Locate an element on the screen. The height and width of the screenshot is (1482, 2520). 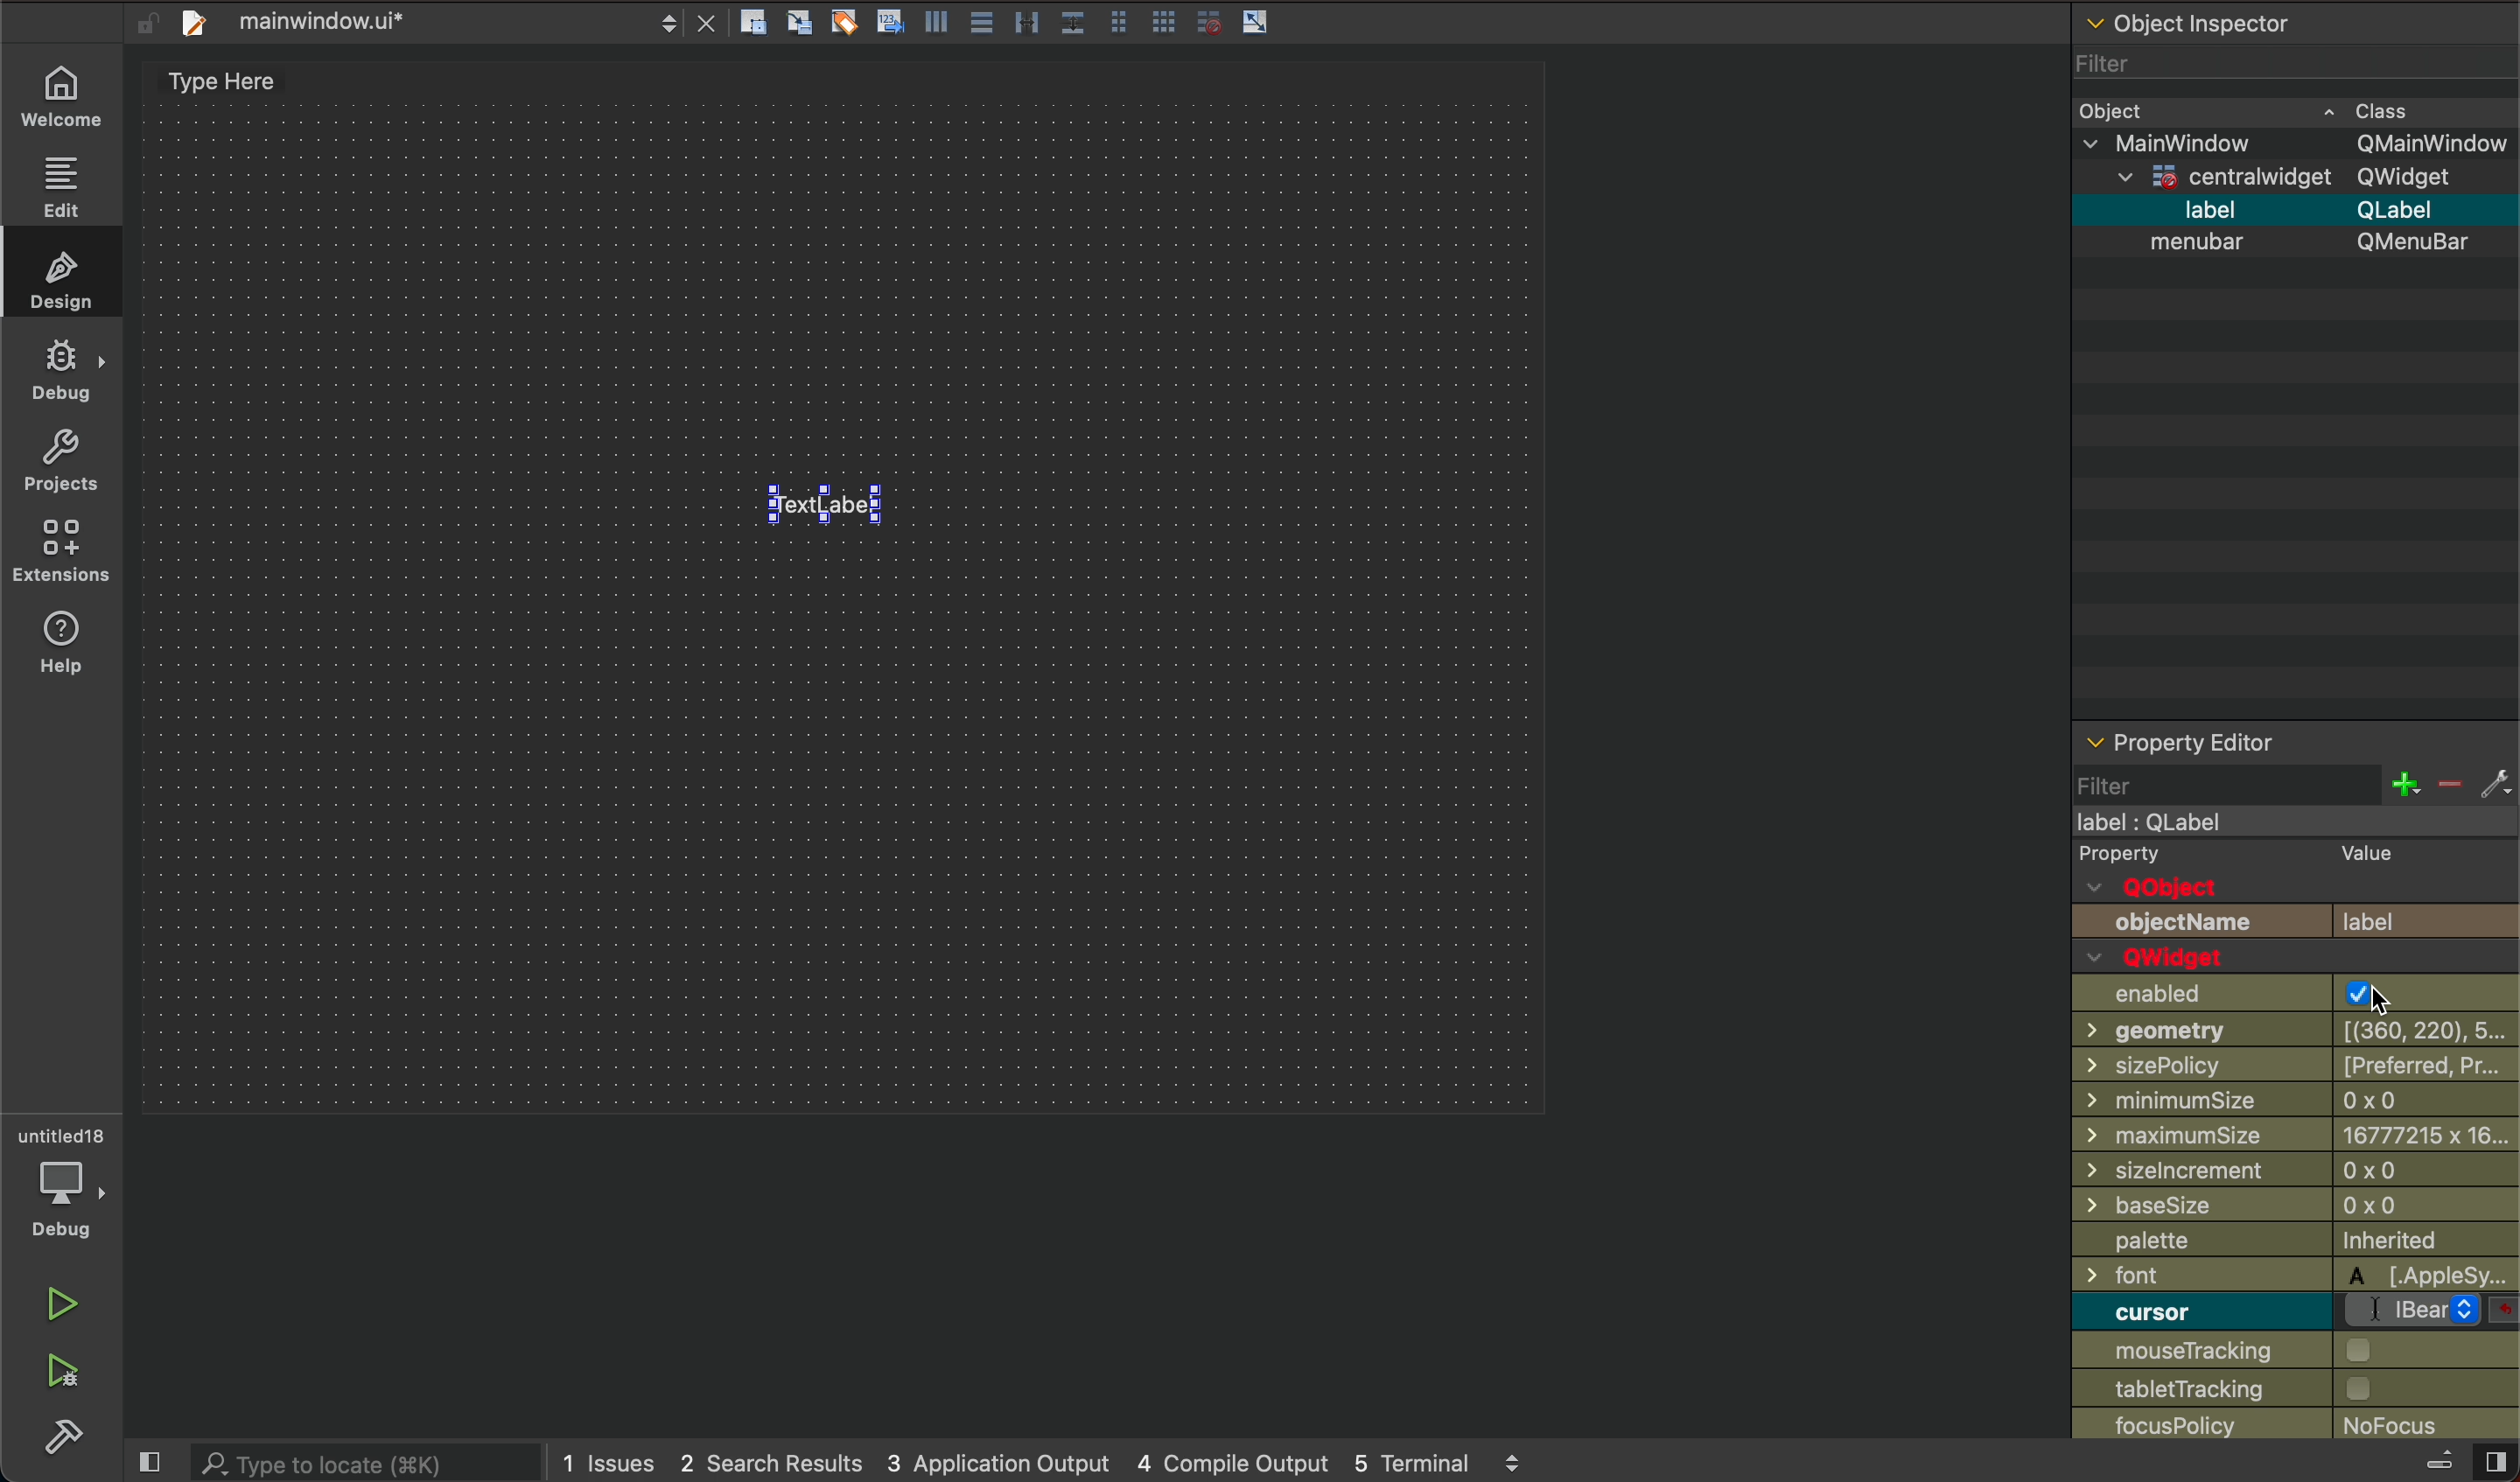
QObject is located at coordinates (2161, 885).